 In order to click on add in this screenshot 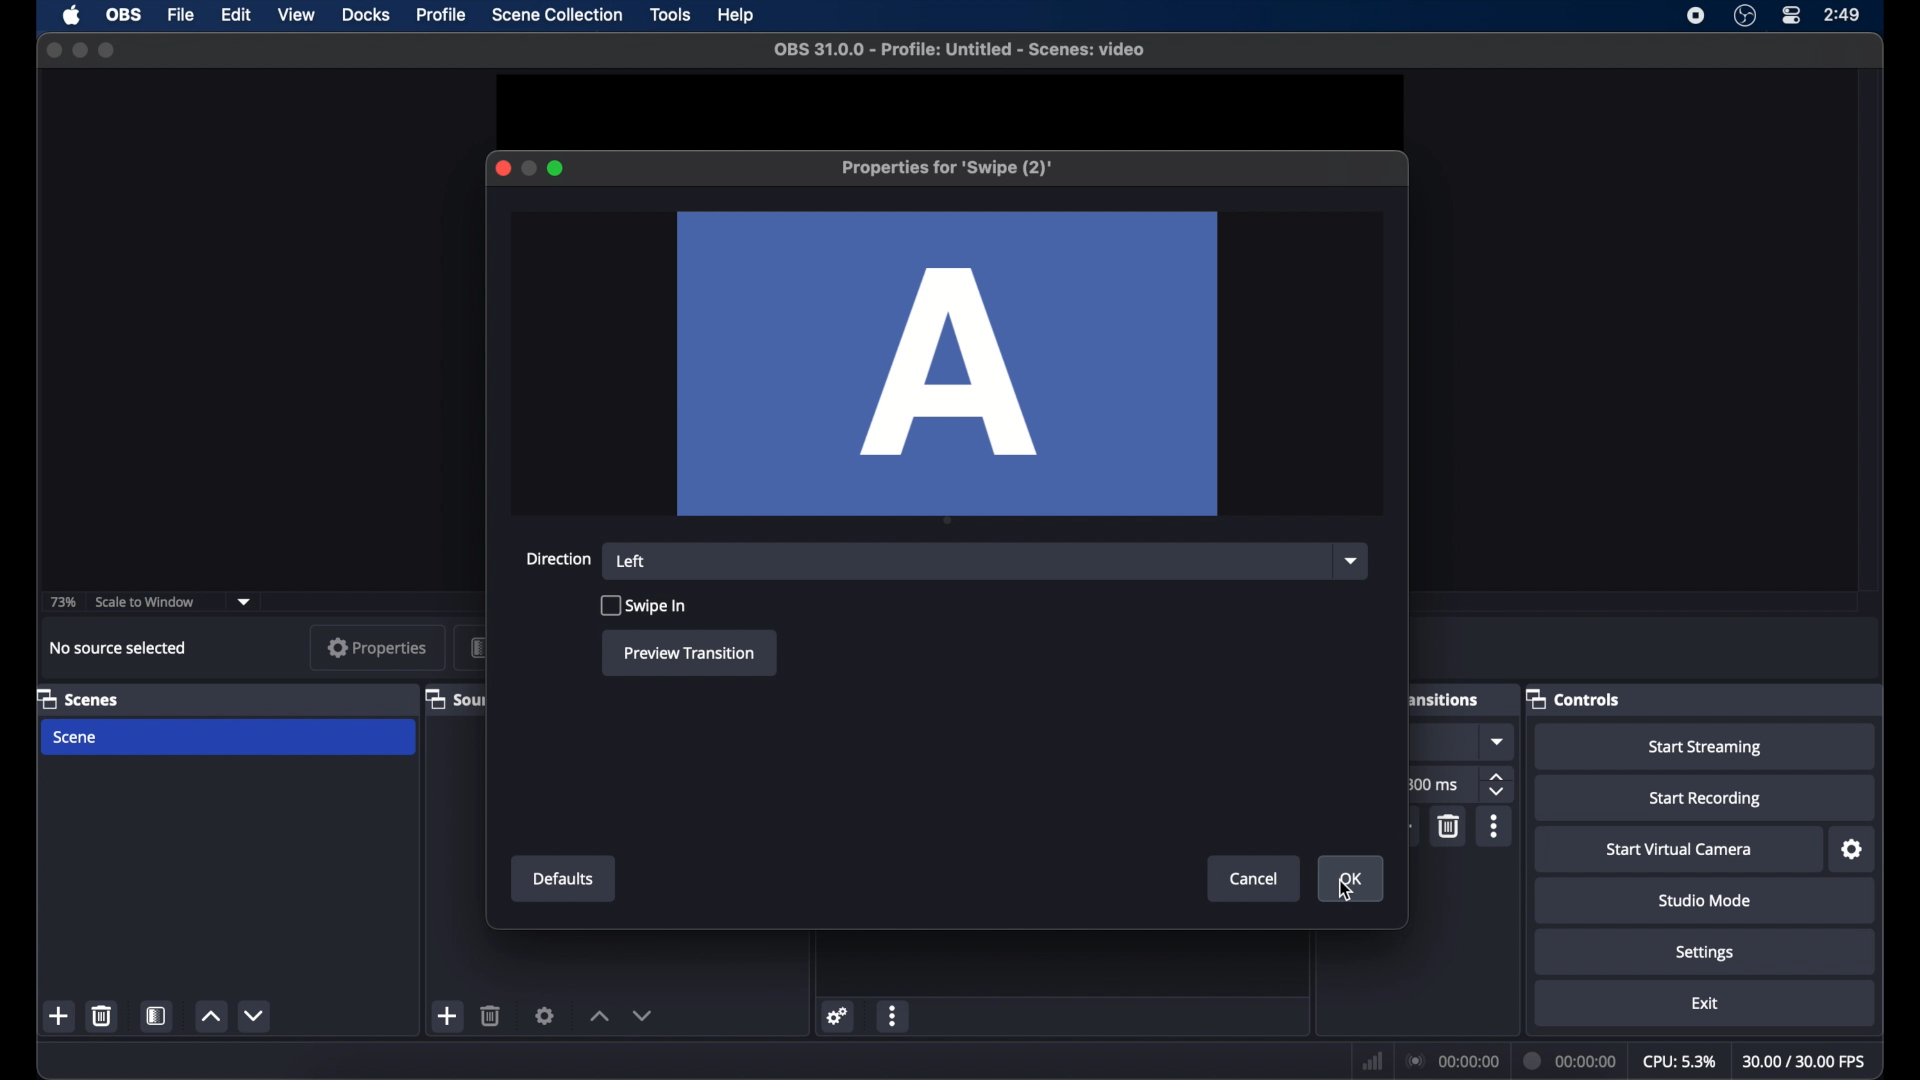, I will do `click(448, 1016)`.